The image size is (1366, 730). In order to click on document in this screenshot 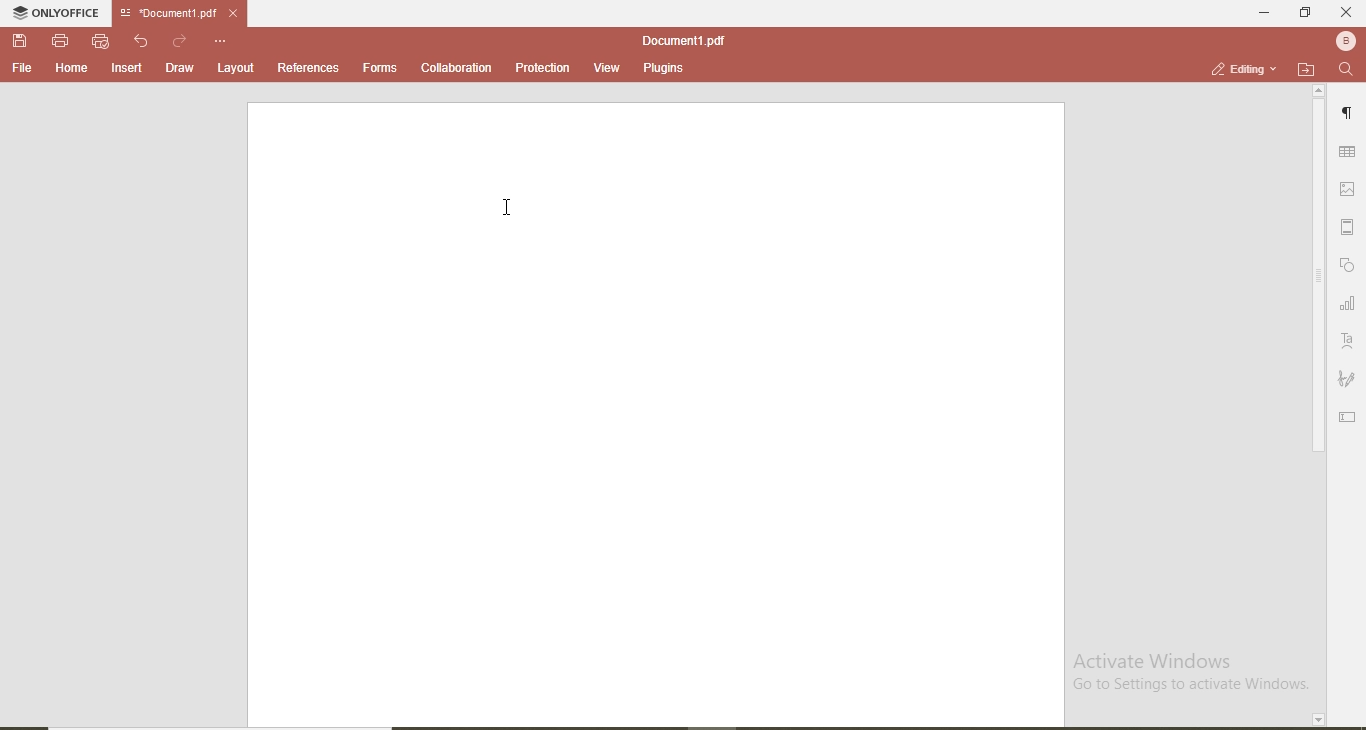, I will do `click(655, 416)`.